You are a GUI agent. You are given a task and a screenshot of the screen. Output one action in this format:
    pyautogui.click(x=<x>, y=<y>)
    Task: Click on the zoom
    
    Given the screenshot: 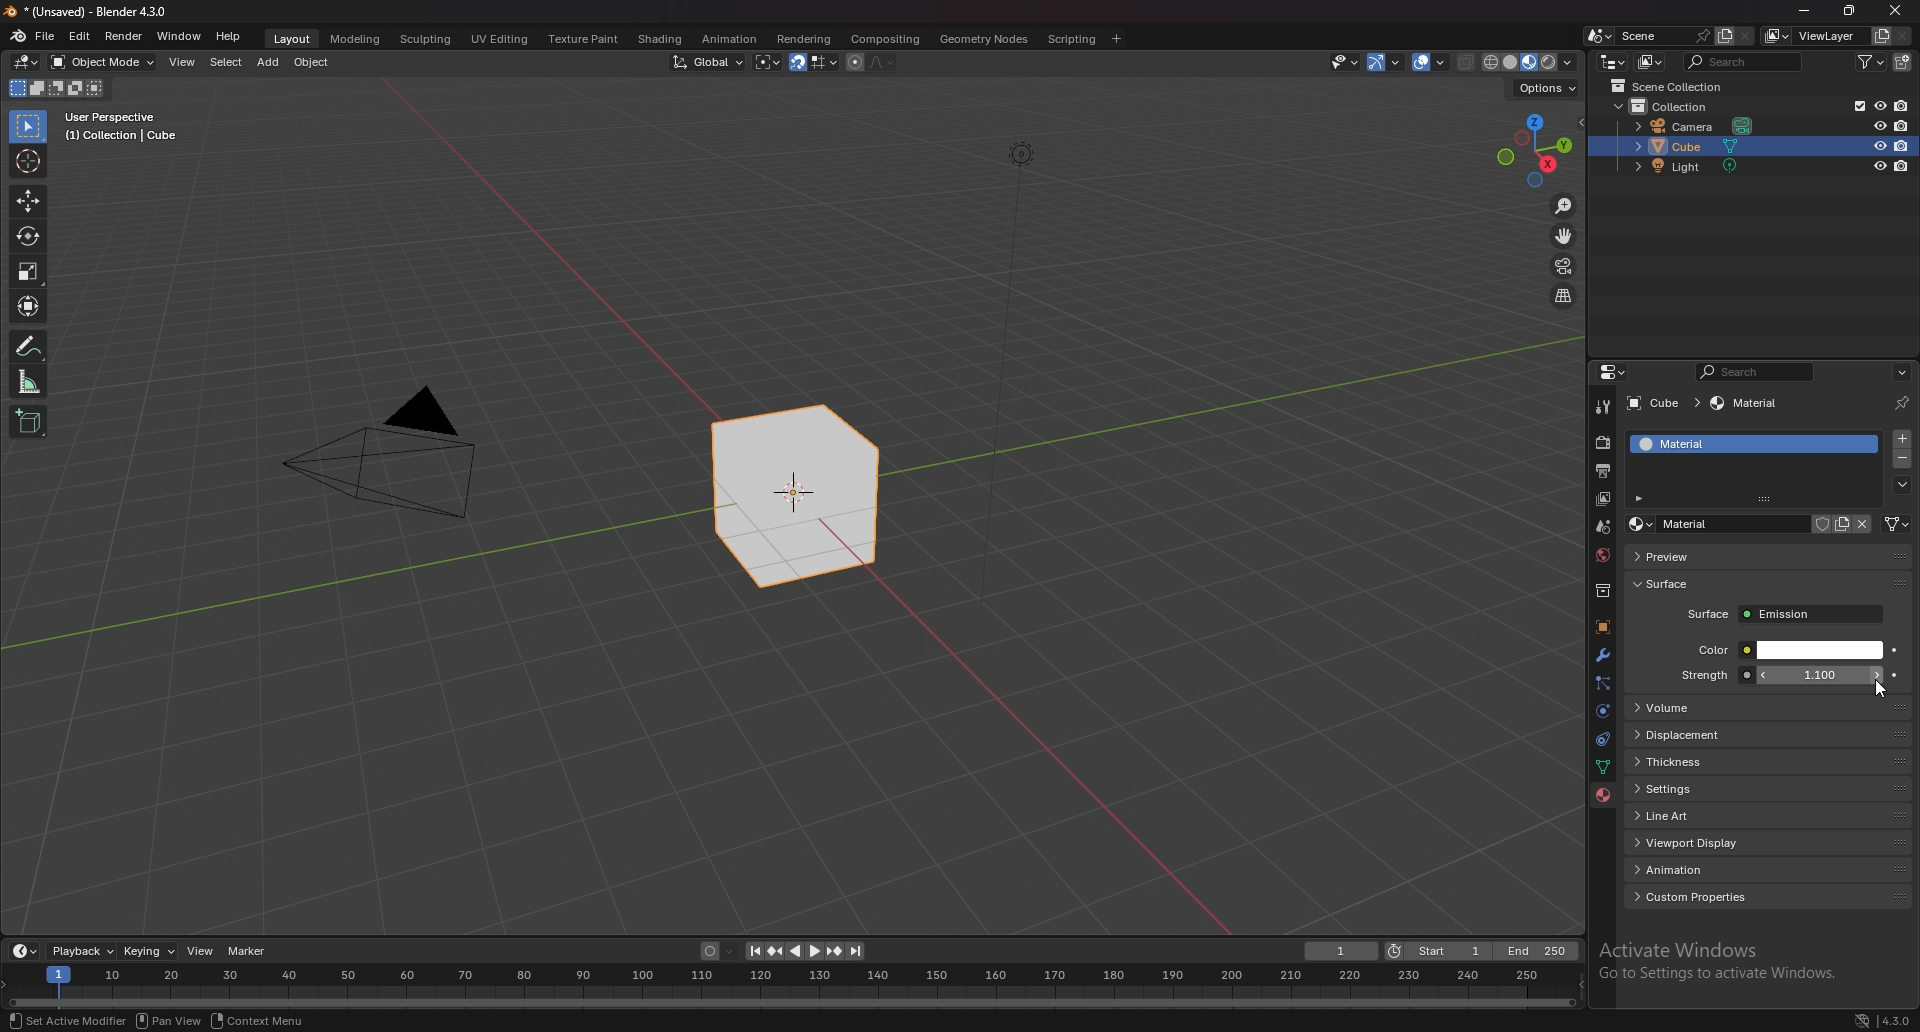 What is the action you would take?
    pyautogui.click(x=1564, y=208)
    